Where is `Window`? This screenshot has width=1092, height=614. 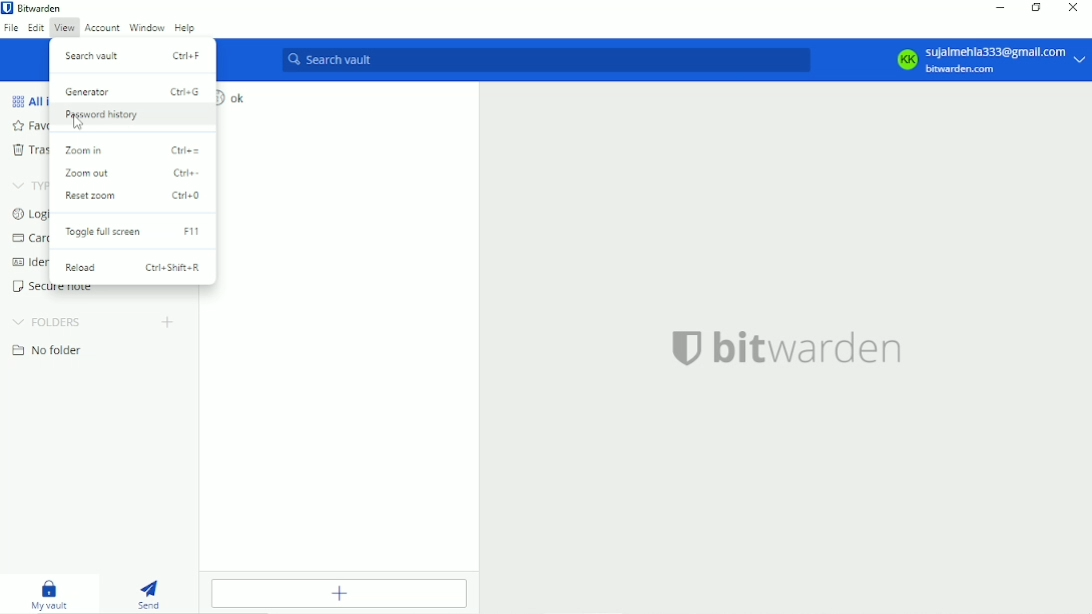
Window is located at coordinates (146, 27).